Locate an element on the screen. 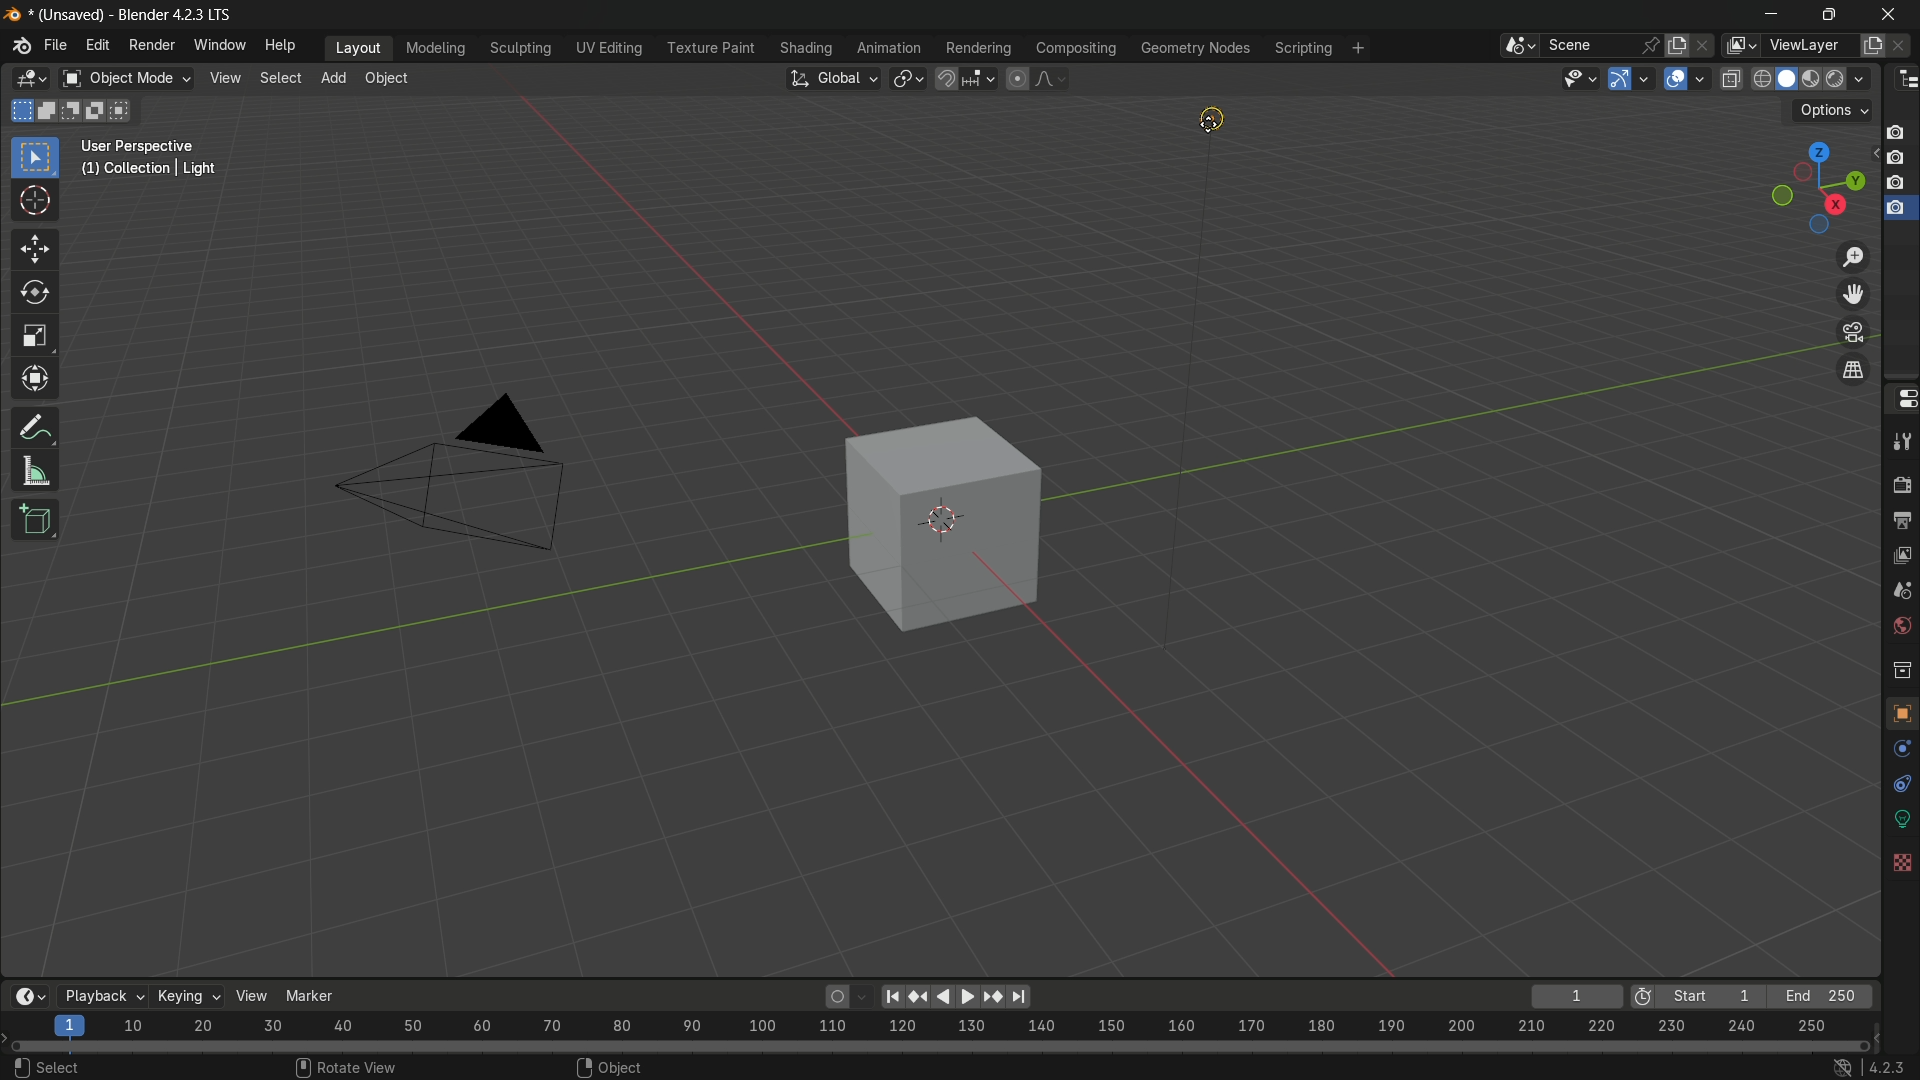  delete scene is located at coordinates (1706, 47).